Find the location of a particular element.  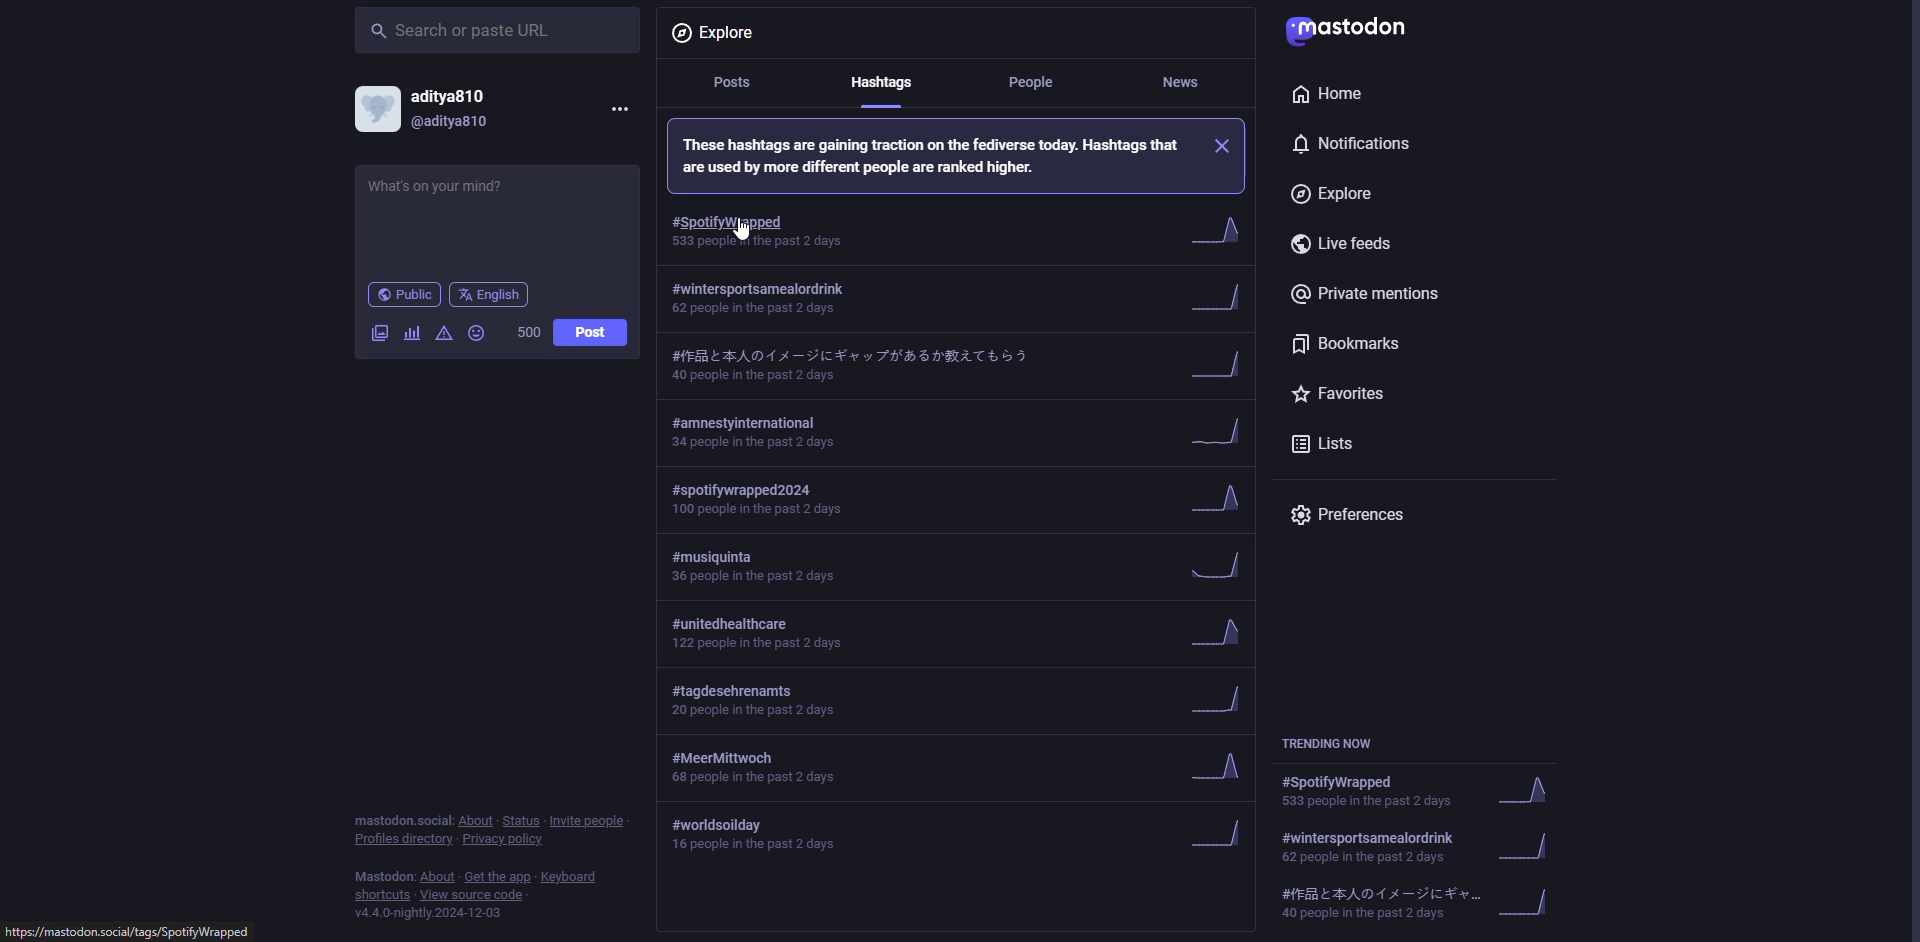

posts is located at coordinates (740, 83).